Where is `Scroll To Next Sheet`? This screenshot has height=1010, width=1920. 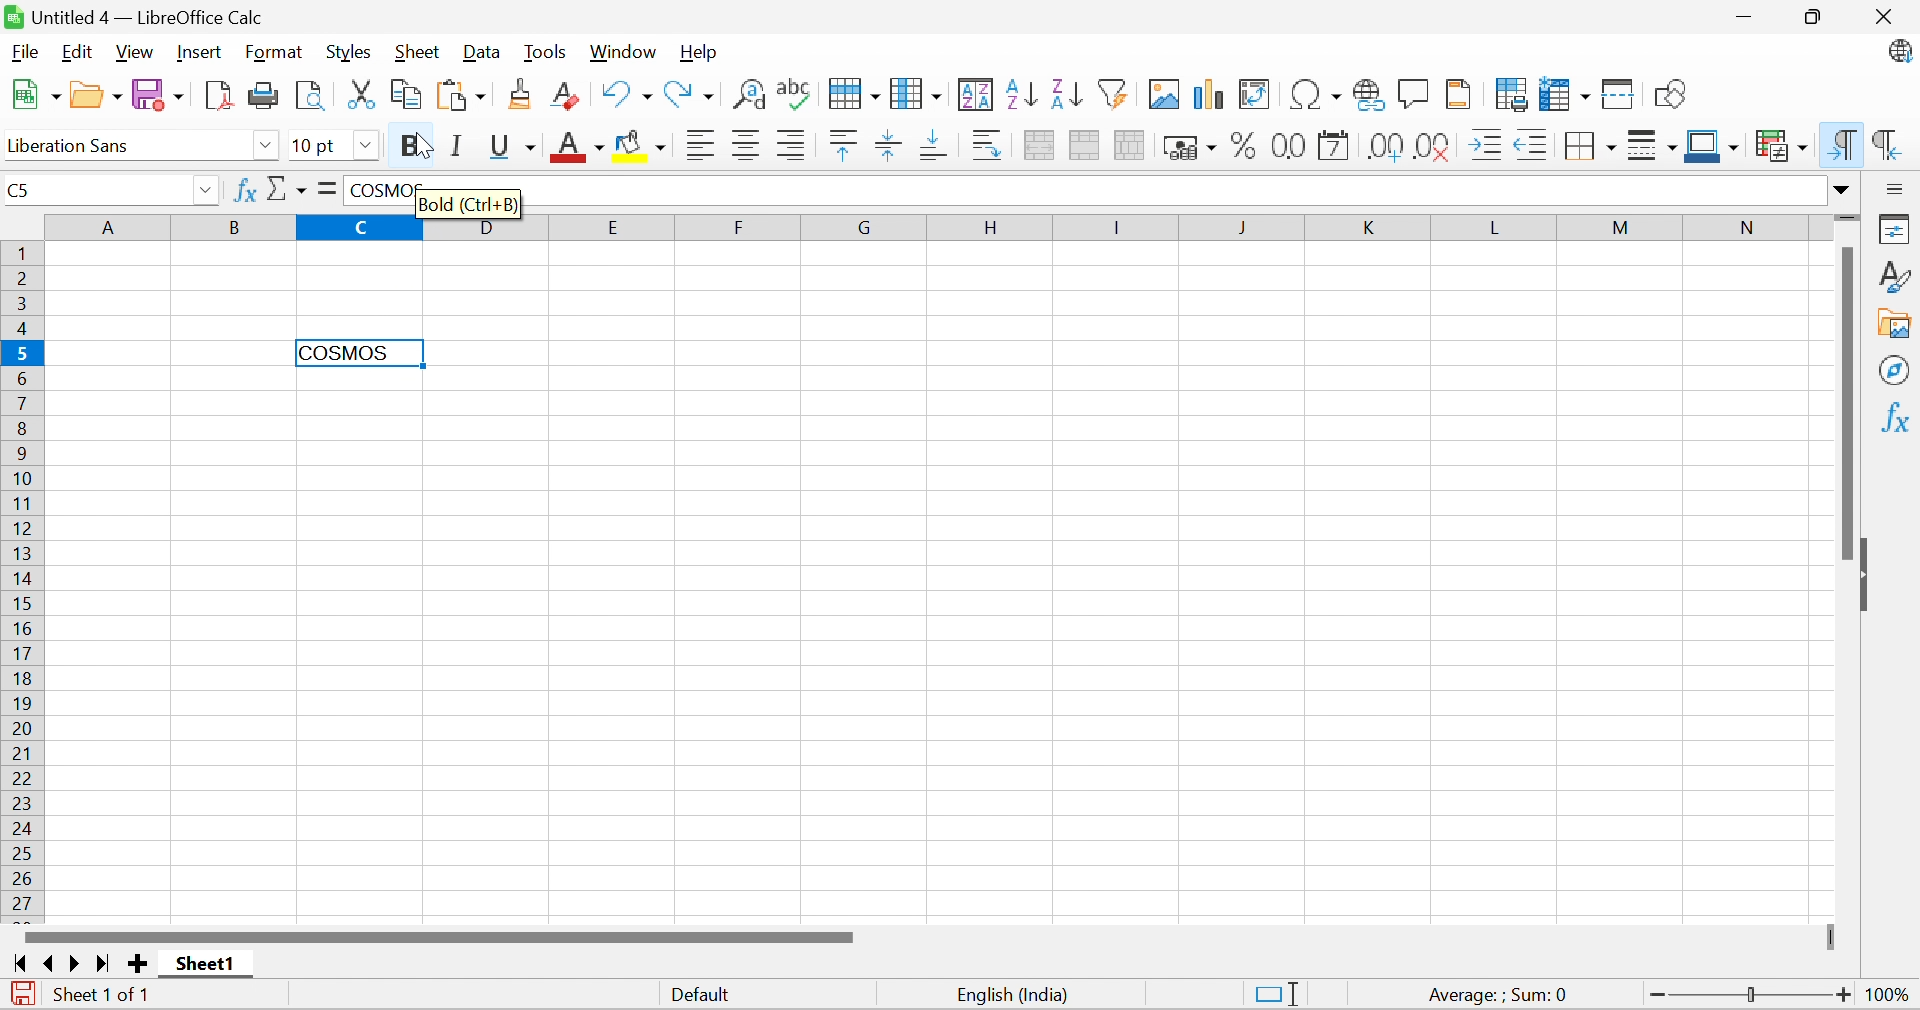
Scroll To Next Sheet is located at coordinates (77, 964).